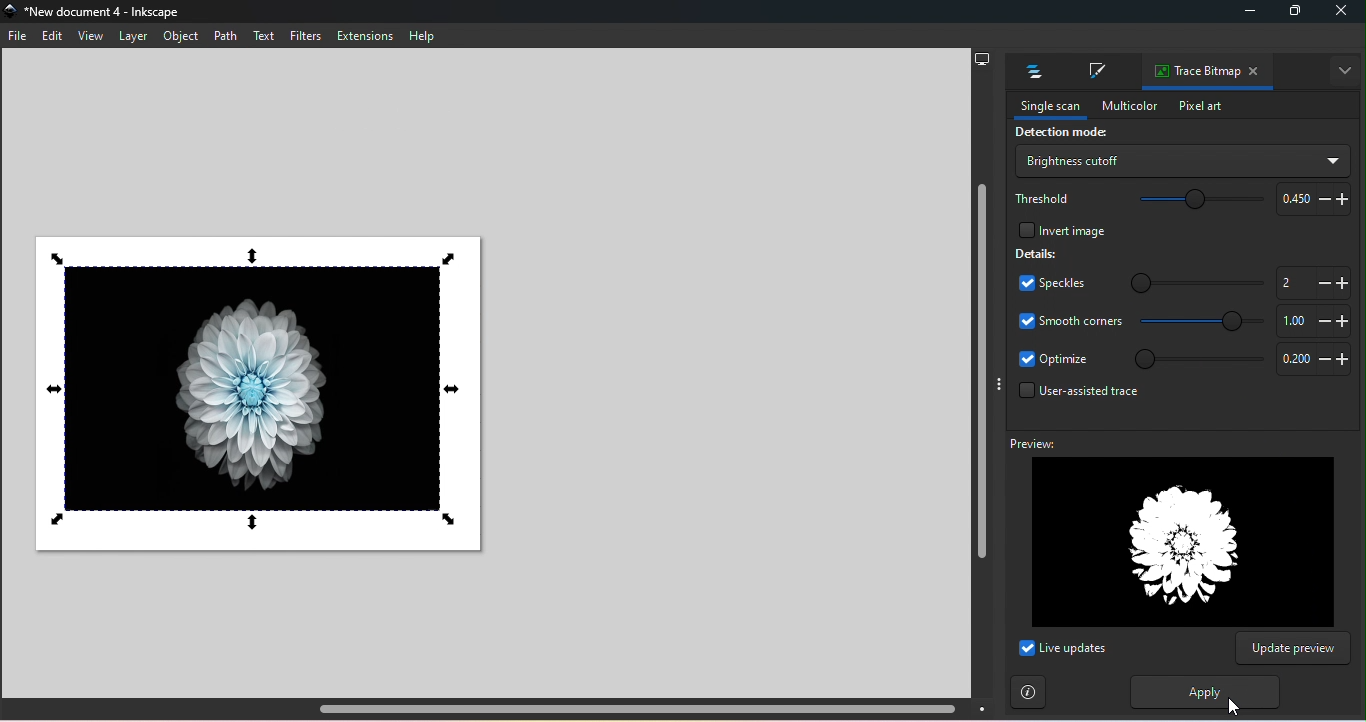 The image size is (1366, 722). What do you see at coordinates (1044, 197) in the screenshot?
I see `Threshold` at bounding box center [1044, 197].